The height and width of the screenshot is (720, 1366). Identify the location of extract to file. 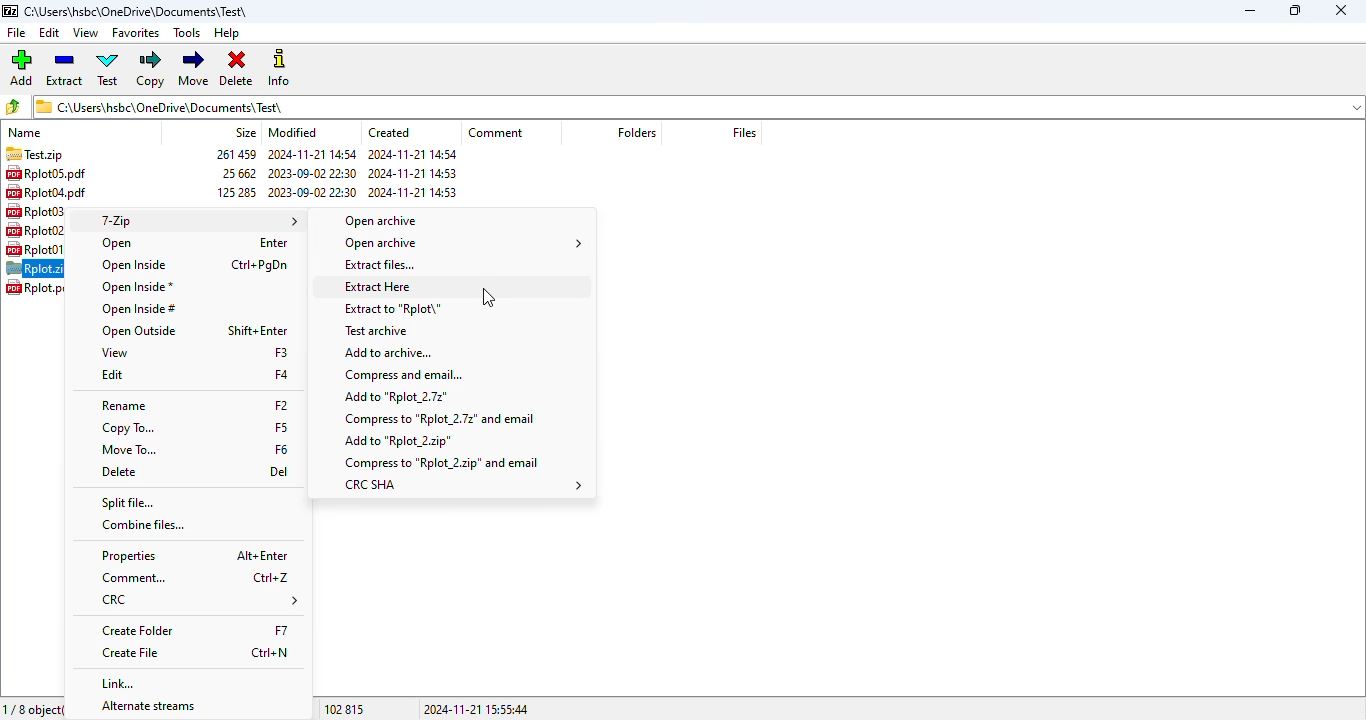
(389, 311).